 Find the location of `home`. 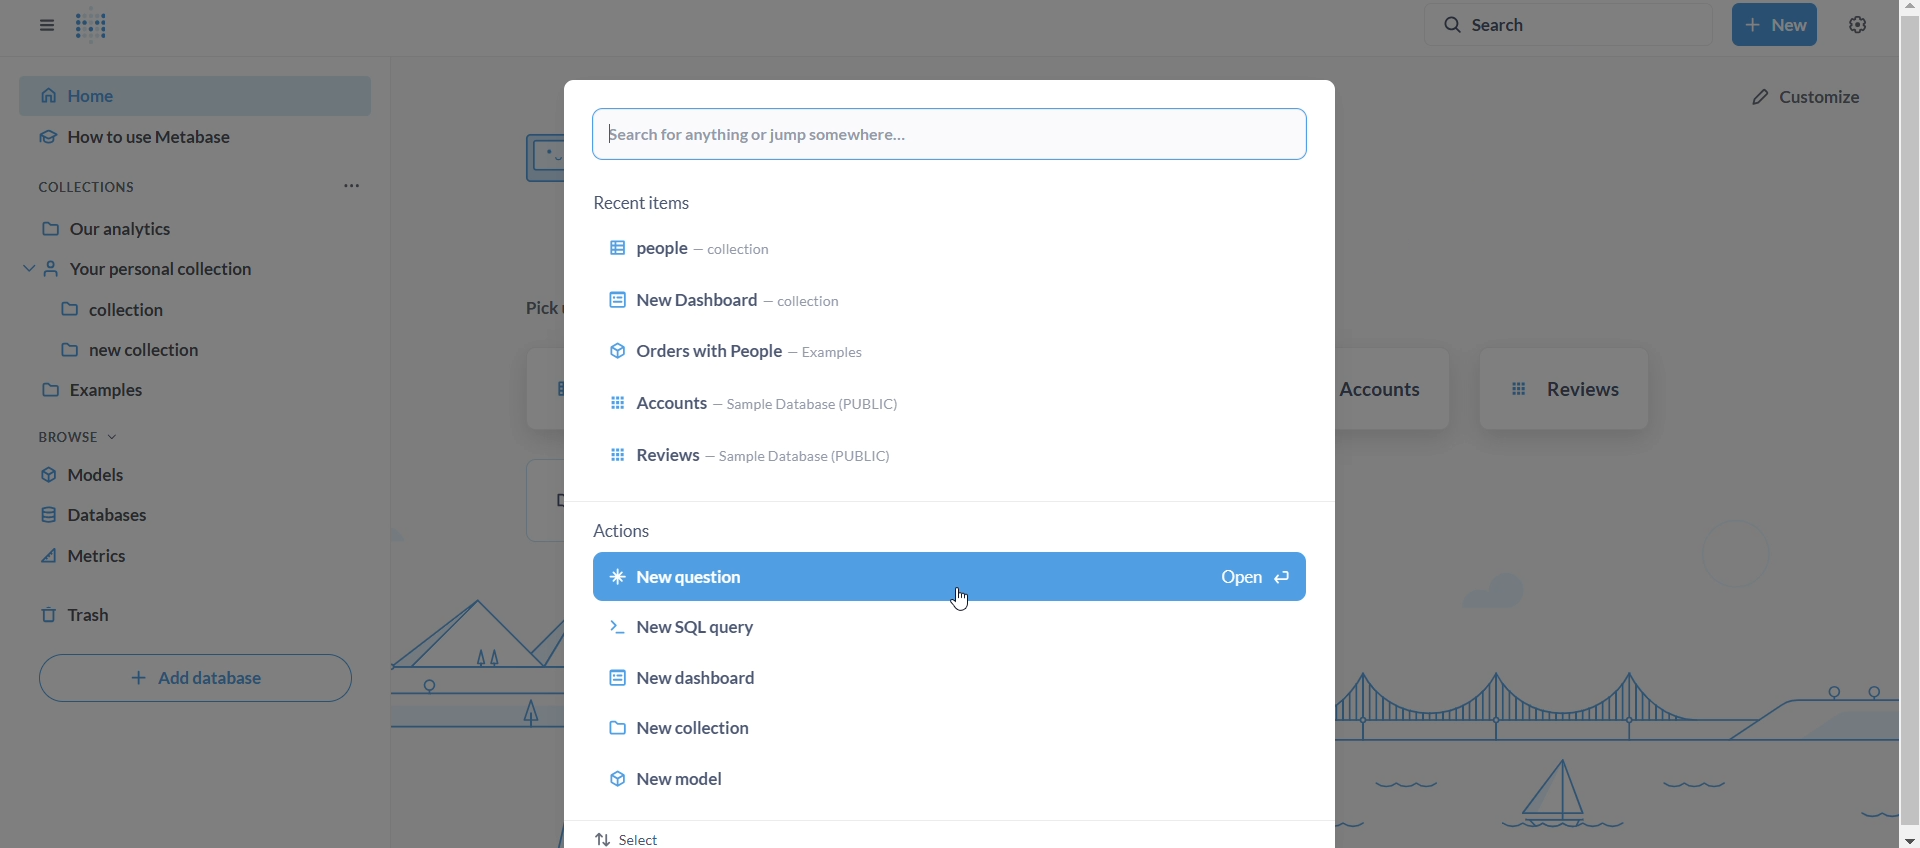

home is located at coordinates (195, 93).